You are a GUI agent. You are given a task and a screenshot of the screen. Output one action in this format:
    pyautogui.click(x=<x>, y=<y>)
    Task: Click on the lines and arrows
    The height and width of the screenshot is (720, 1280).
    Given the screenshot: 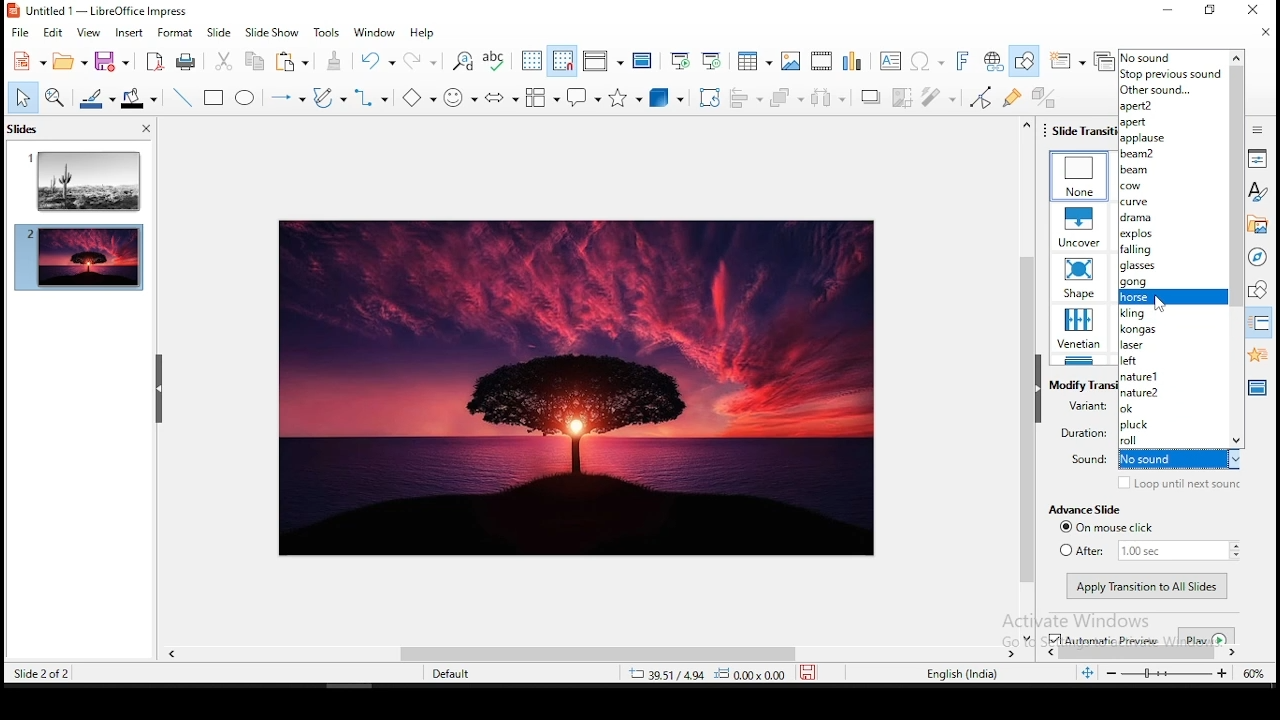 What is the action you would take?
    pyautogui.click(x=288, y=99)
    